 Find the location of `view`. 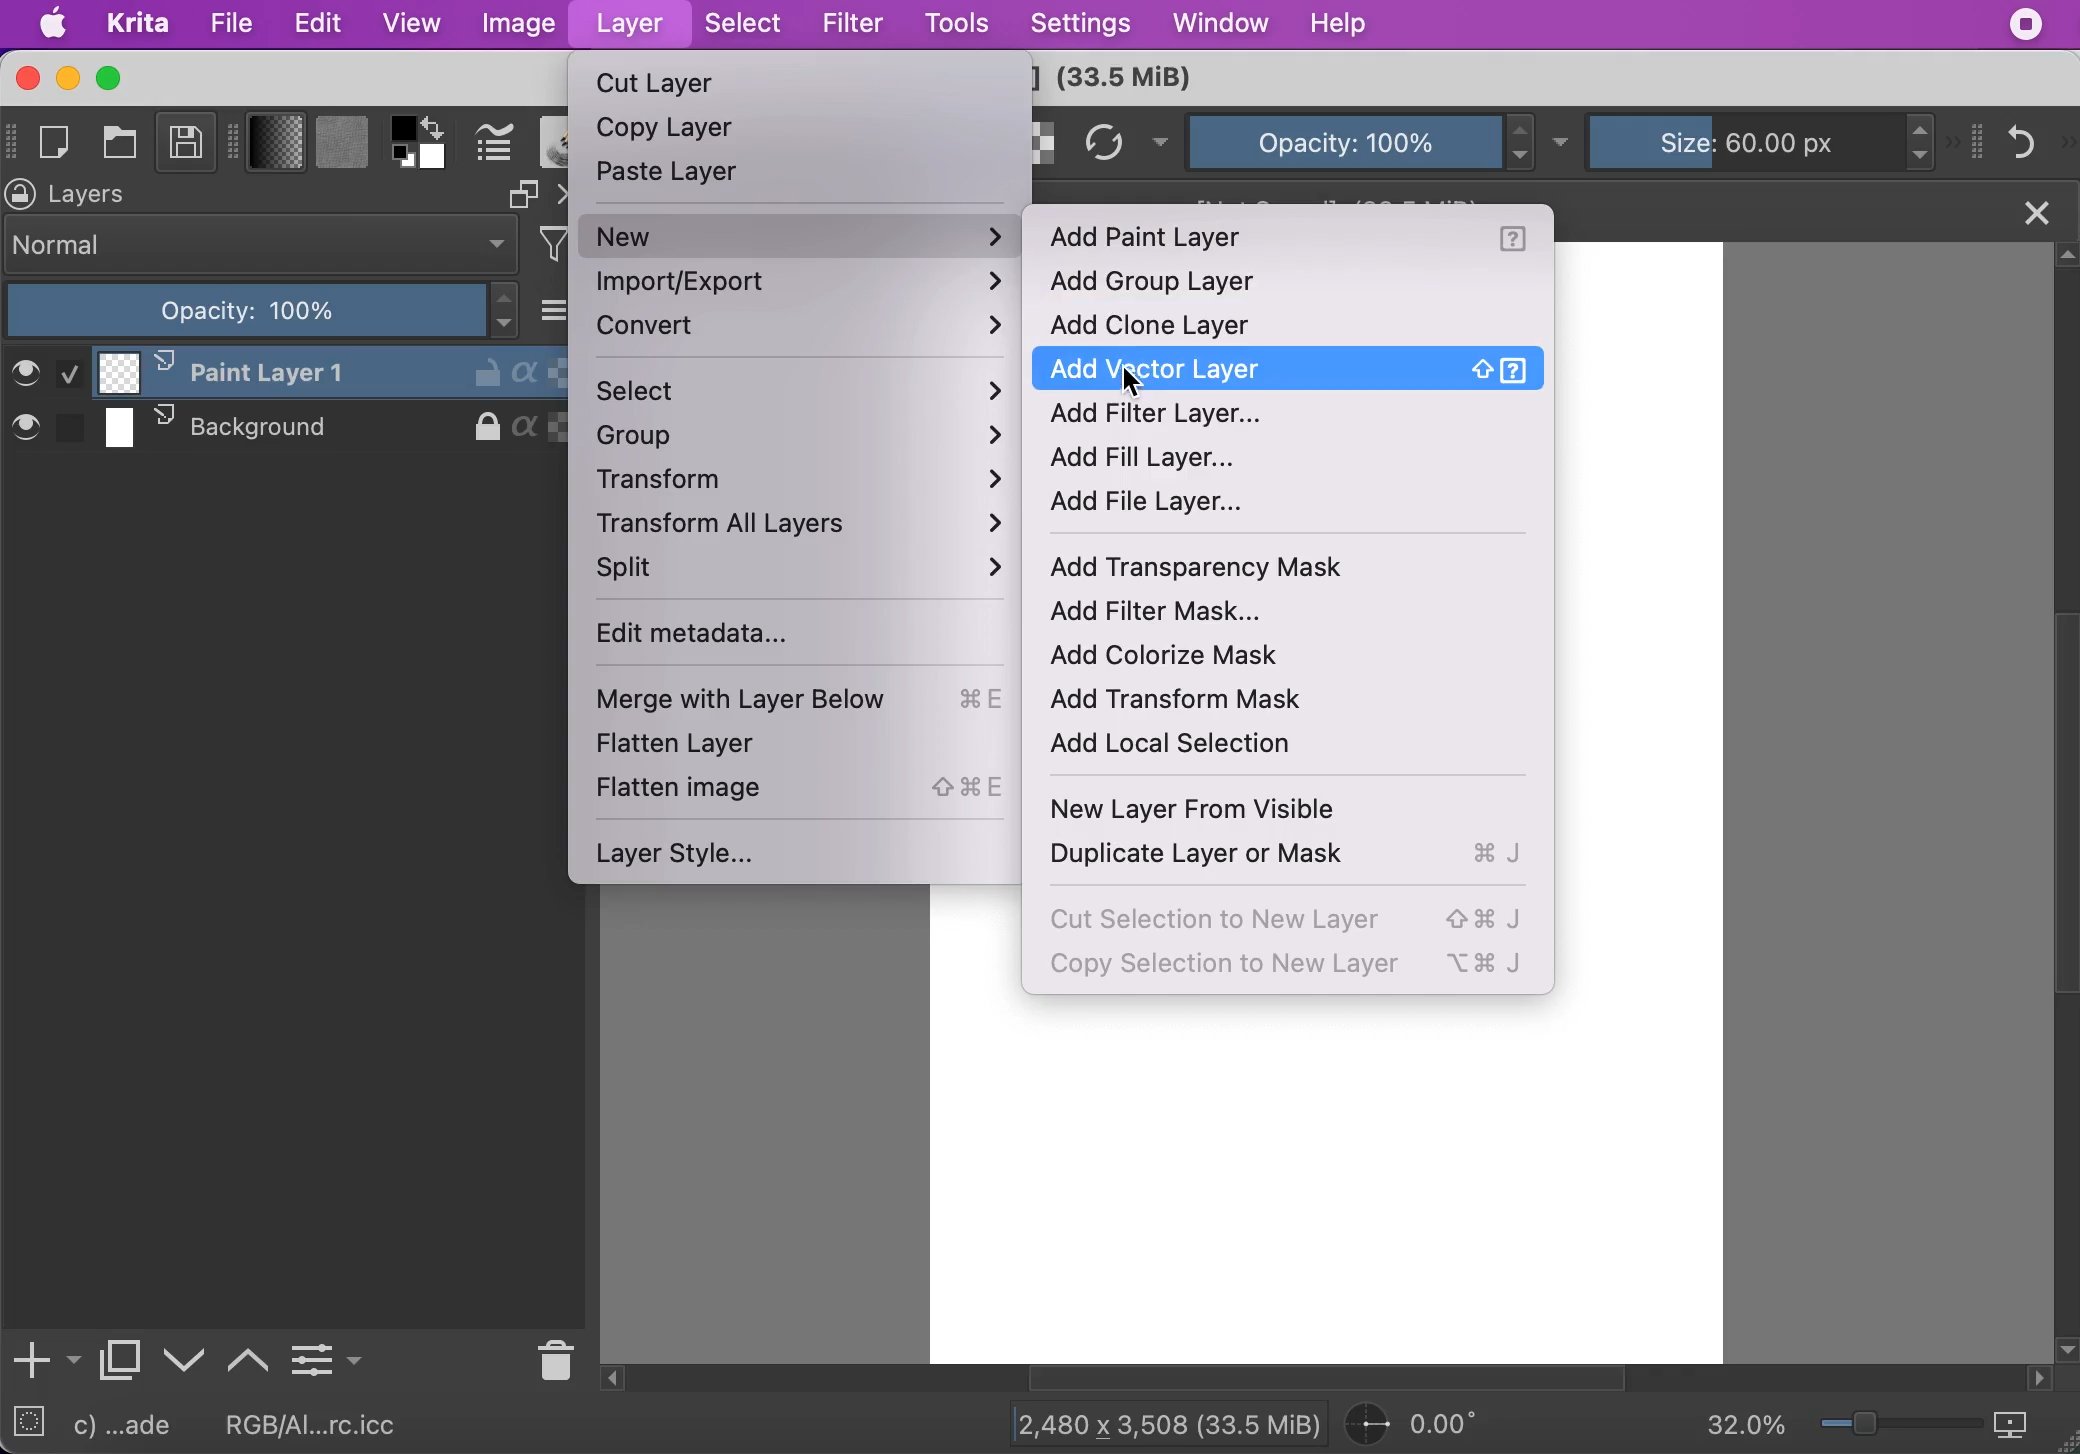

view is located at coordinates (411, 22).